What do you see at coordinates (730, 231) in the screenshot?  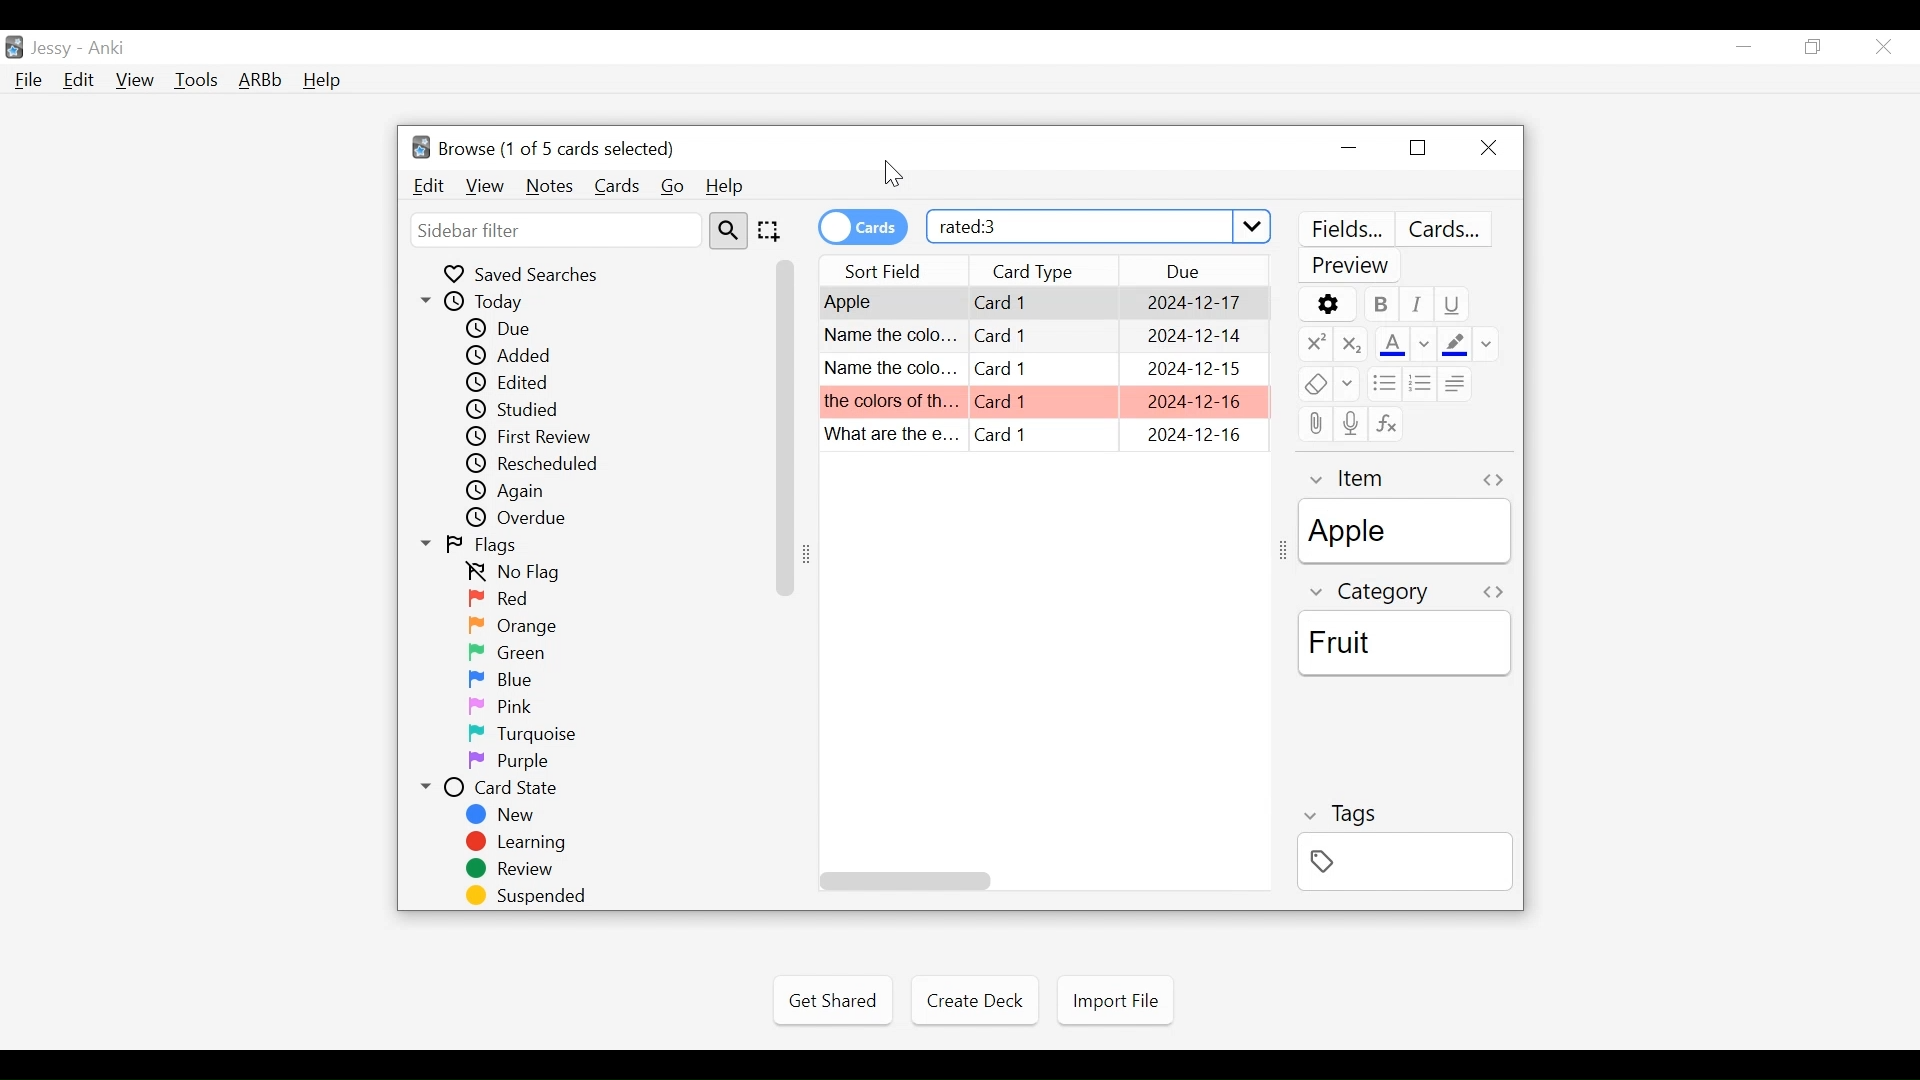 I see `Search Tool` at bounding box center [730, 231].